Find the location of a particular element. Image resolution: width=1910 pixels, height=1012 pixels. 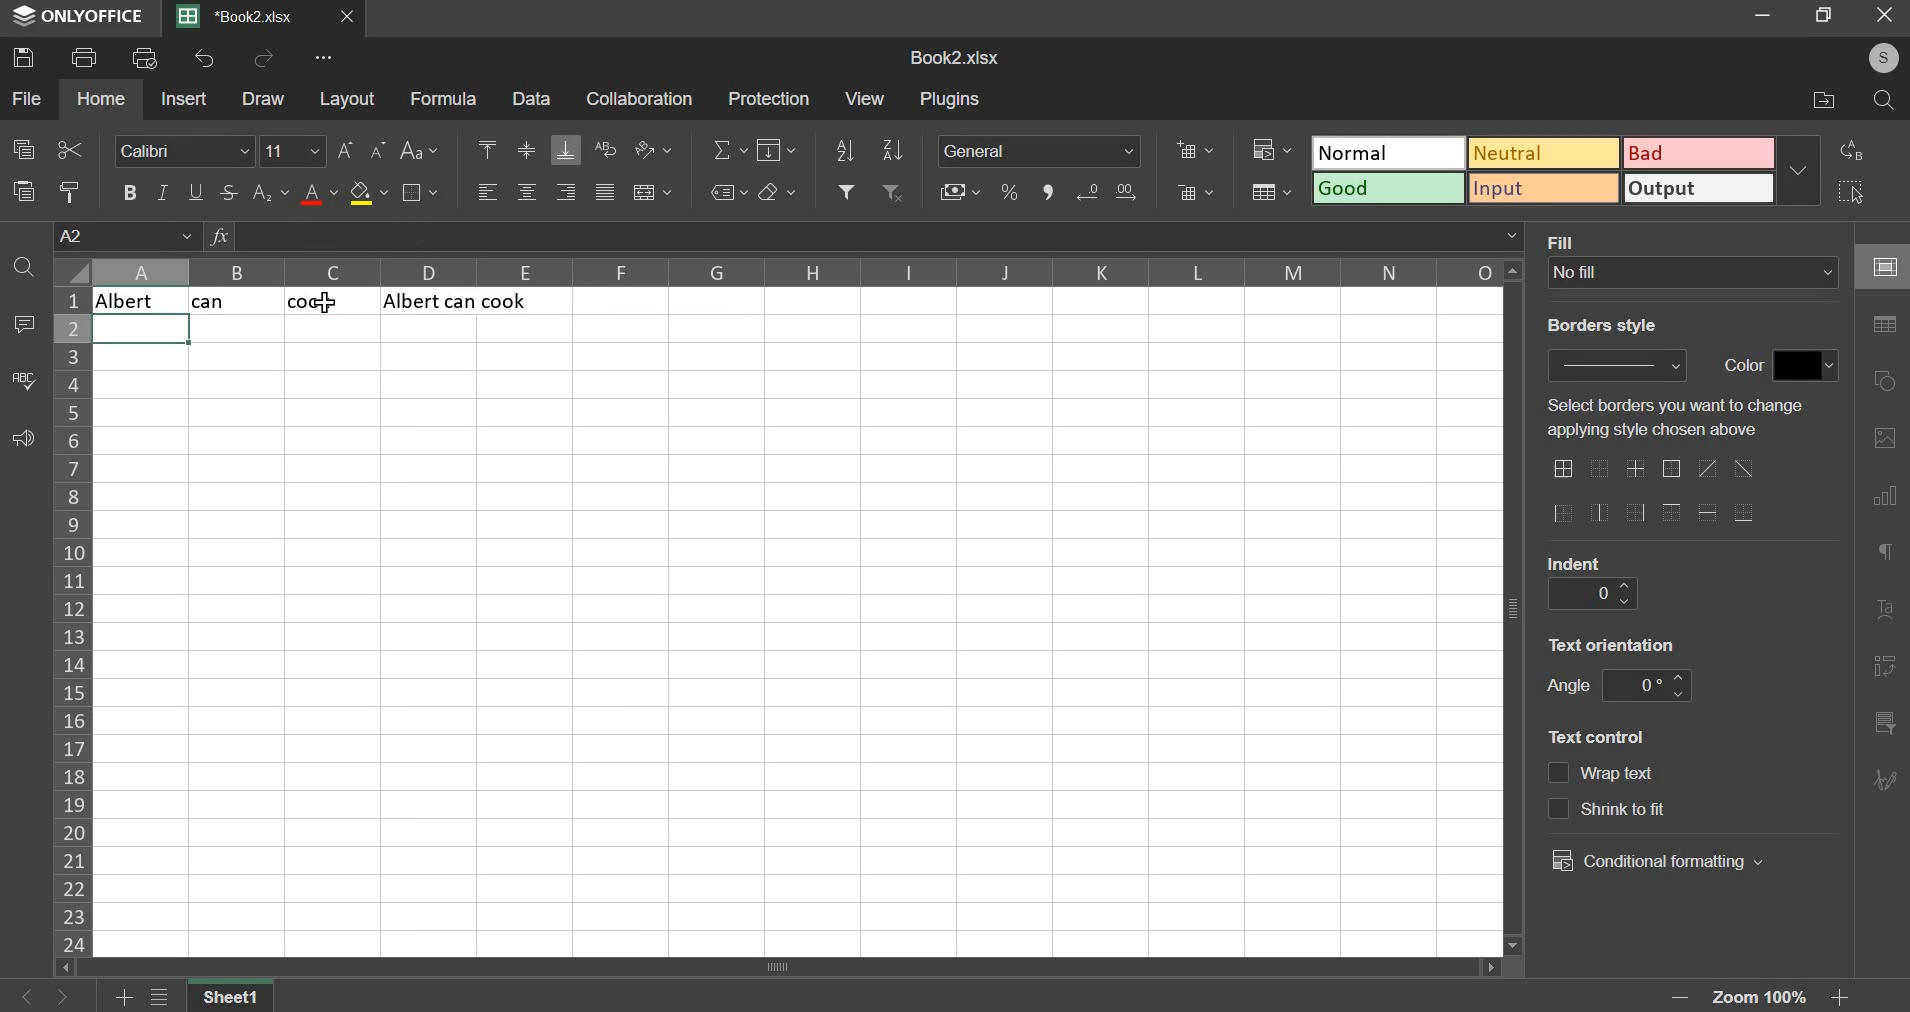

table is located at coordinates (1885, 325).